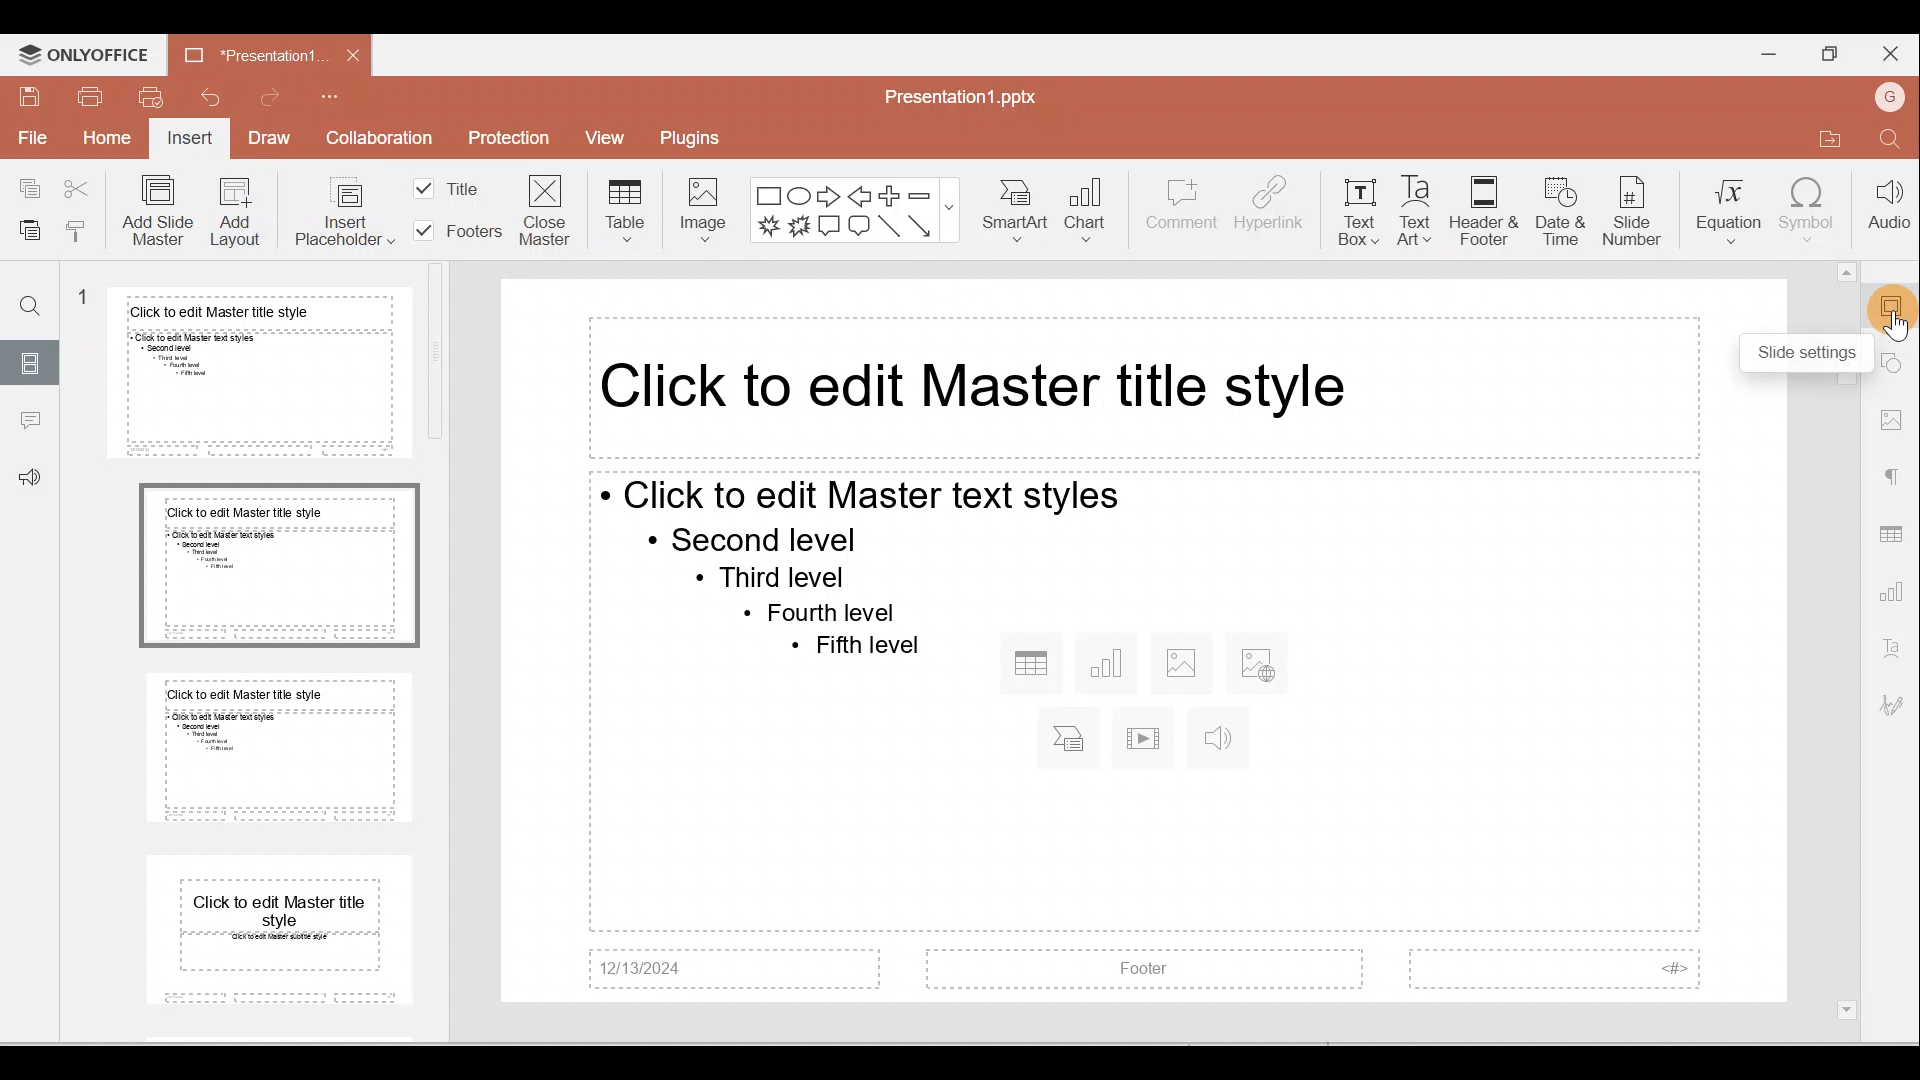  Describe the element at coordinates (830, 195) in the screenshot. I see `Right arrow` at that location.